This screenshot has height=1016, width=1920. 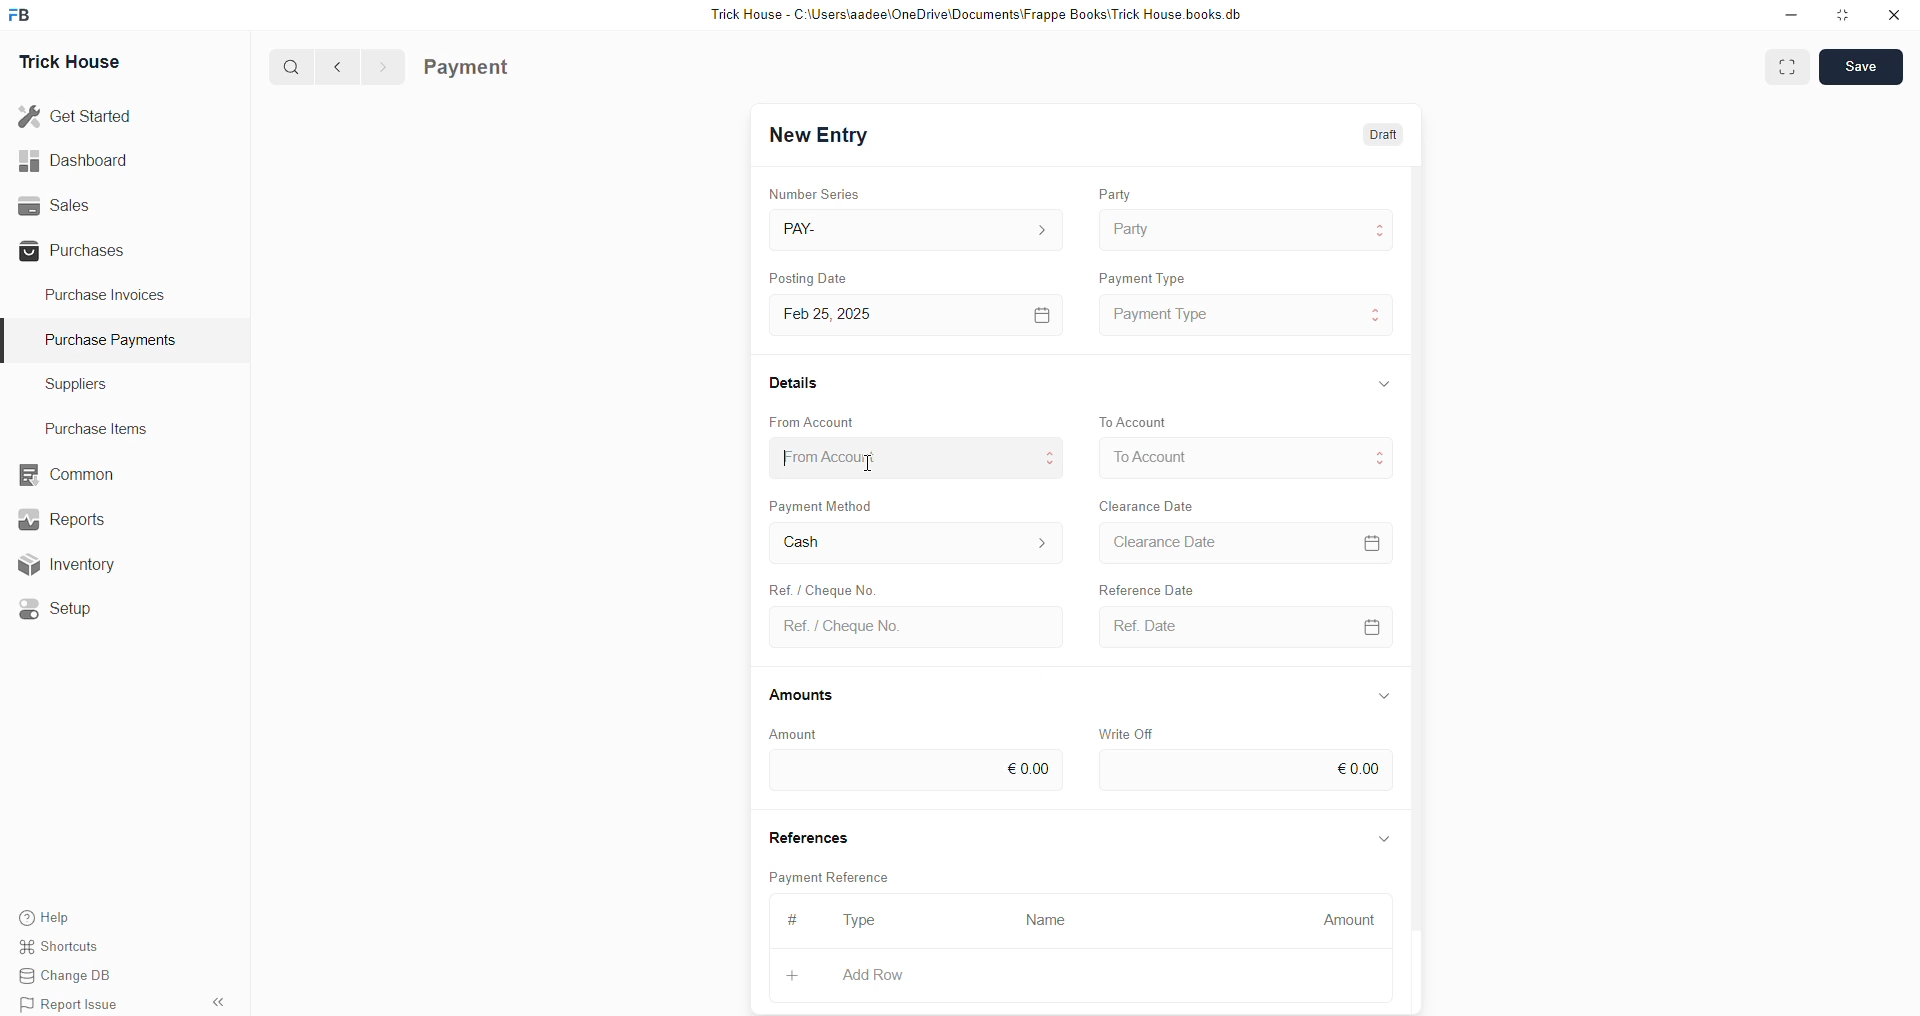 I want to click on Posting Date, so click(x=821, y=280).